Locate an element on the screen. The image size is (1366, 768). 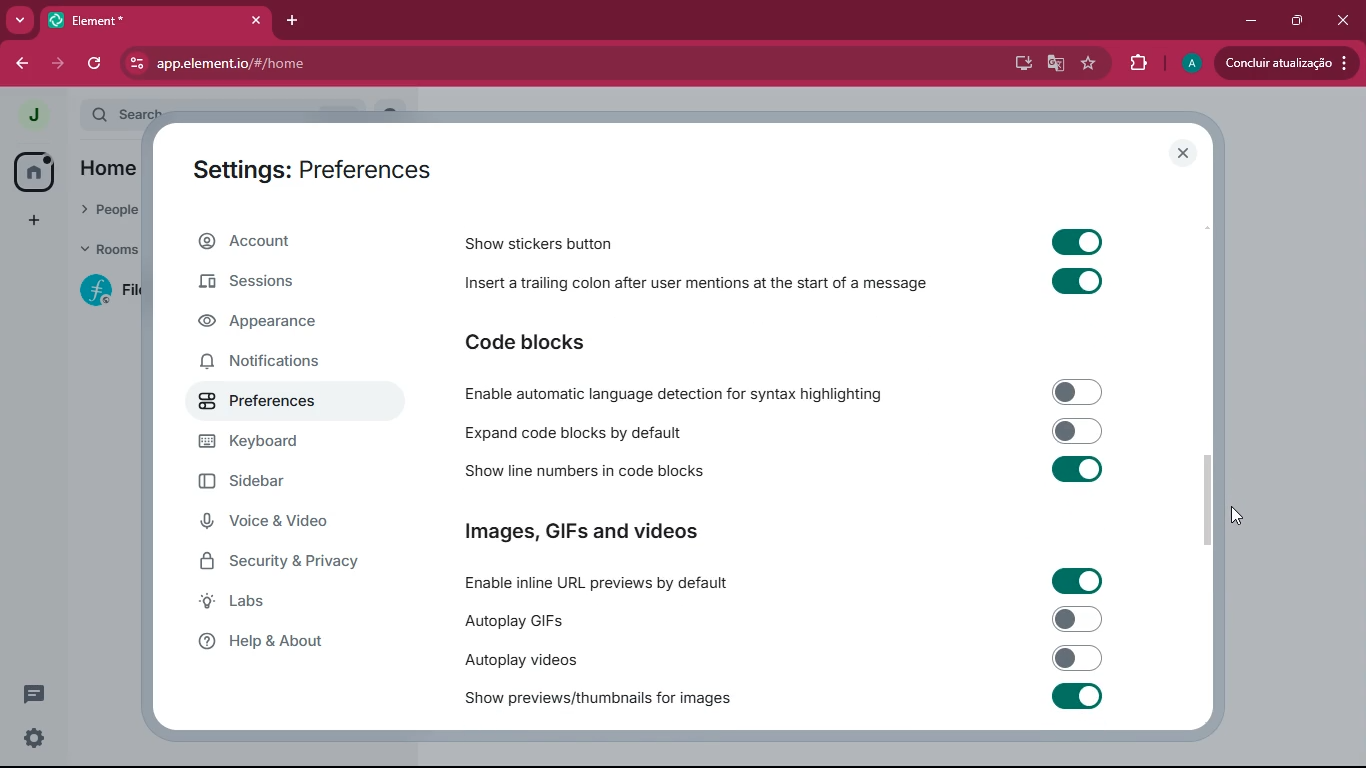
notifications is located at coordinates (268, 363).